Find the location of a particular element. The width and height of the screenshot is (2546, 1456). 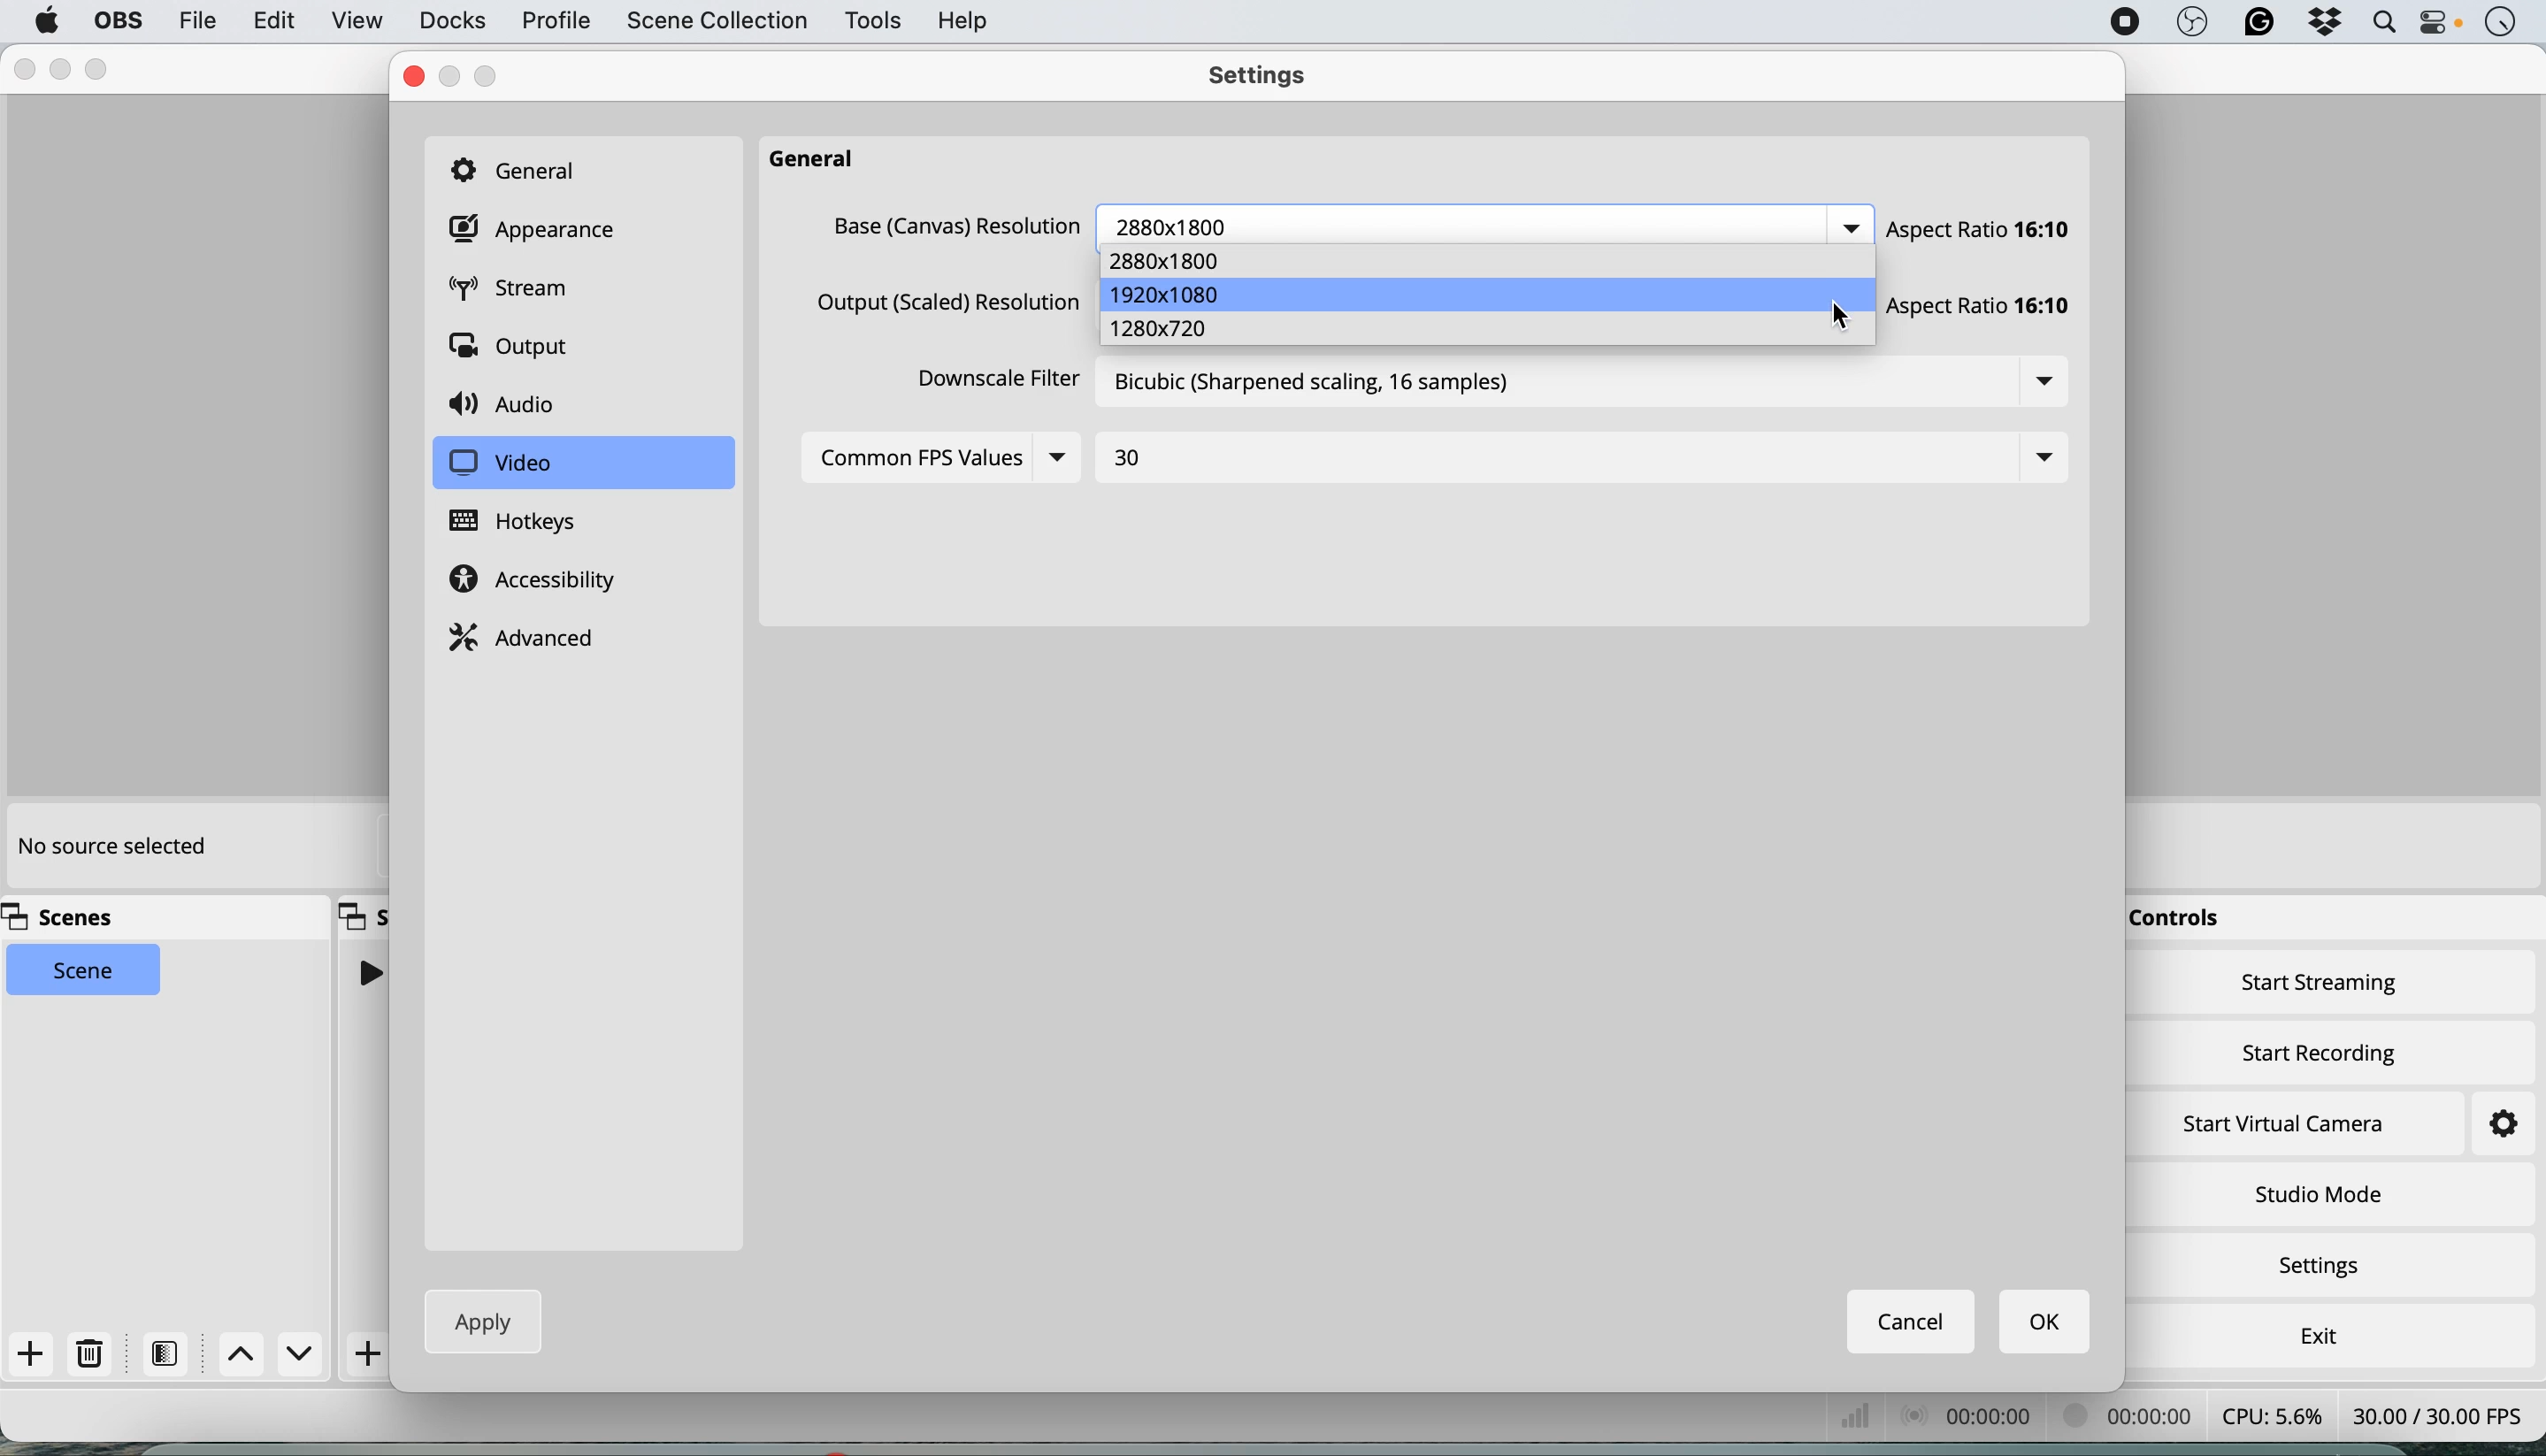

spotlight search is located at coordinates (2379, 23).